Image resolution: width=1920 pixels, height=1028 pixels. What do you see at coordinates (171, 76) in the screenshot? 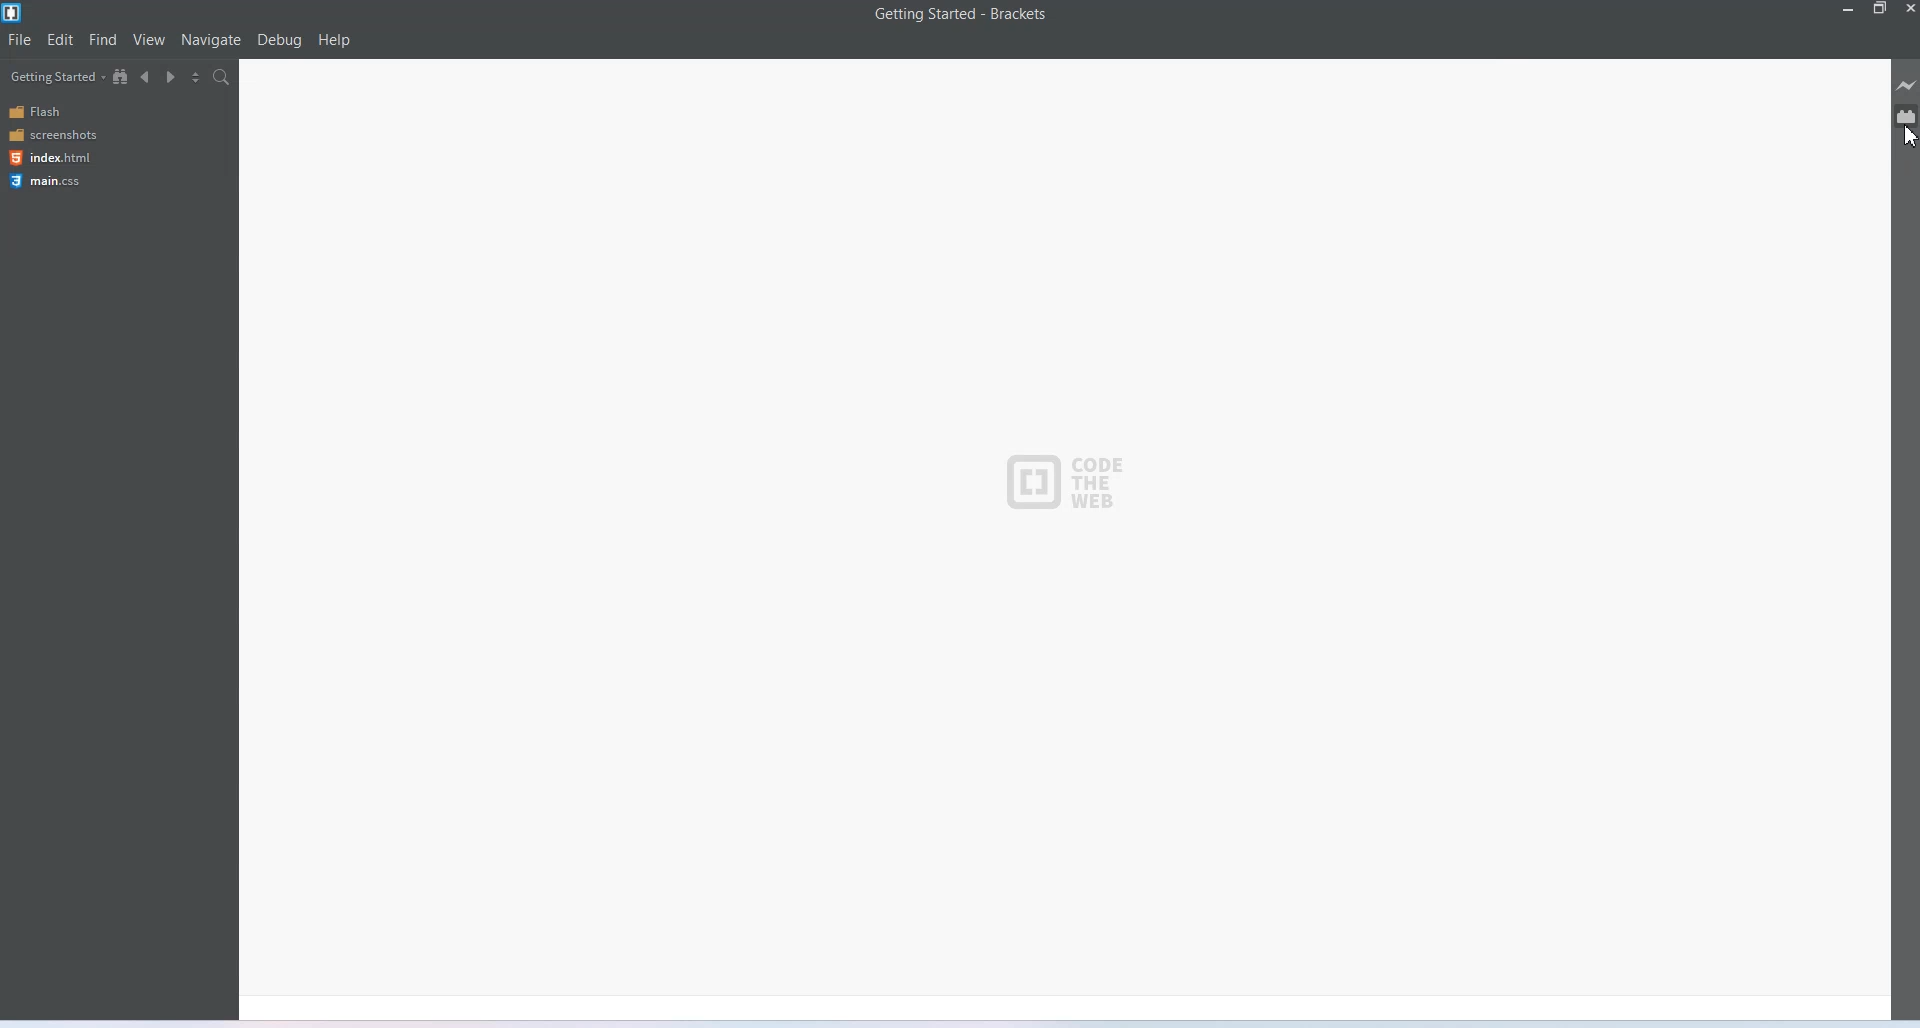
I see `Navigate forward` at bounding box center [171, 76].